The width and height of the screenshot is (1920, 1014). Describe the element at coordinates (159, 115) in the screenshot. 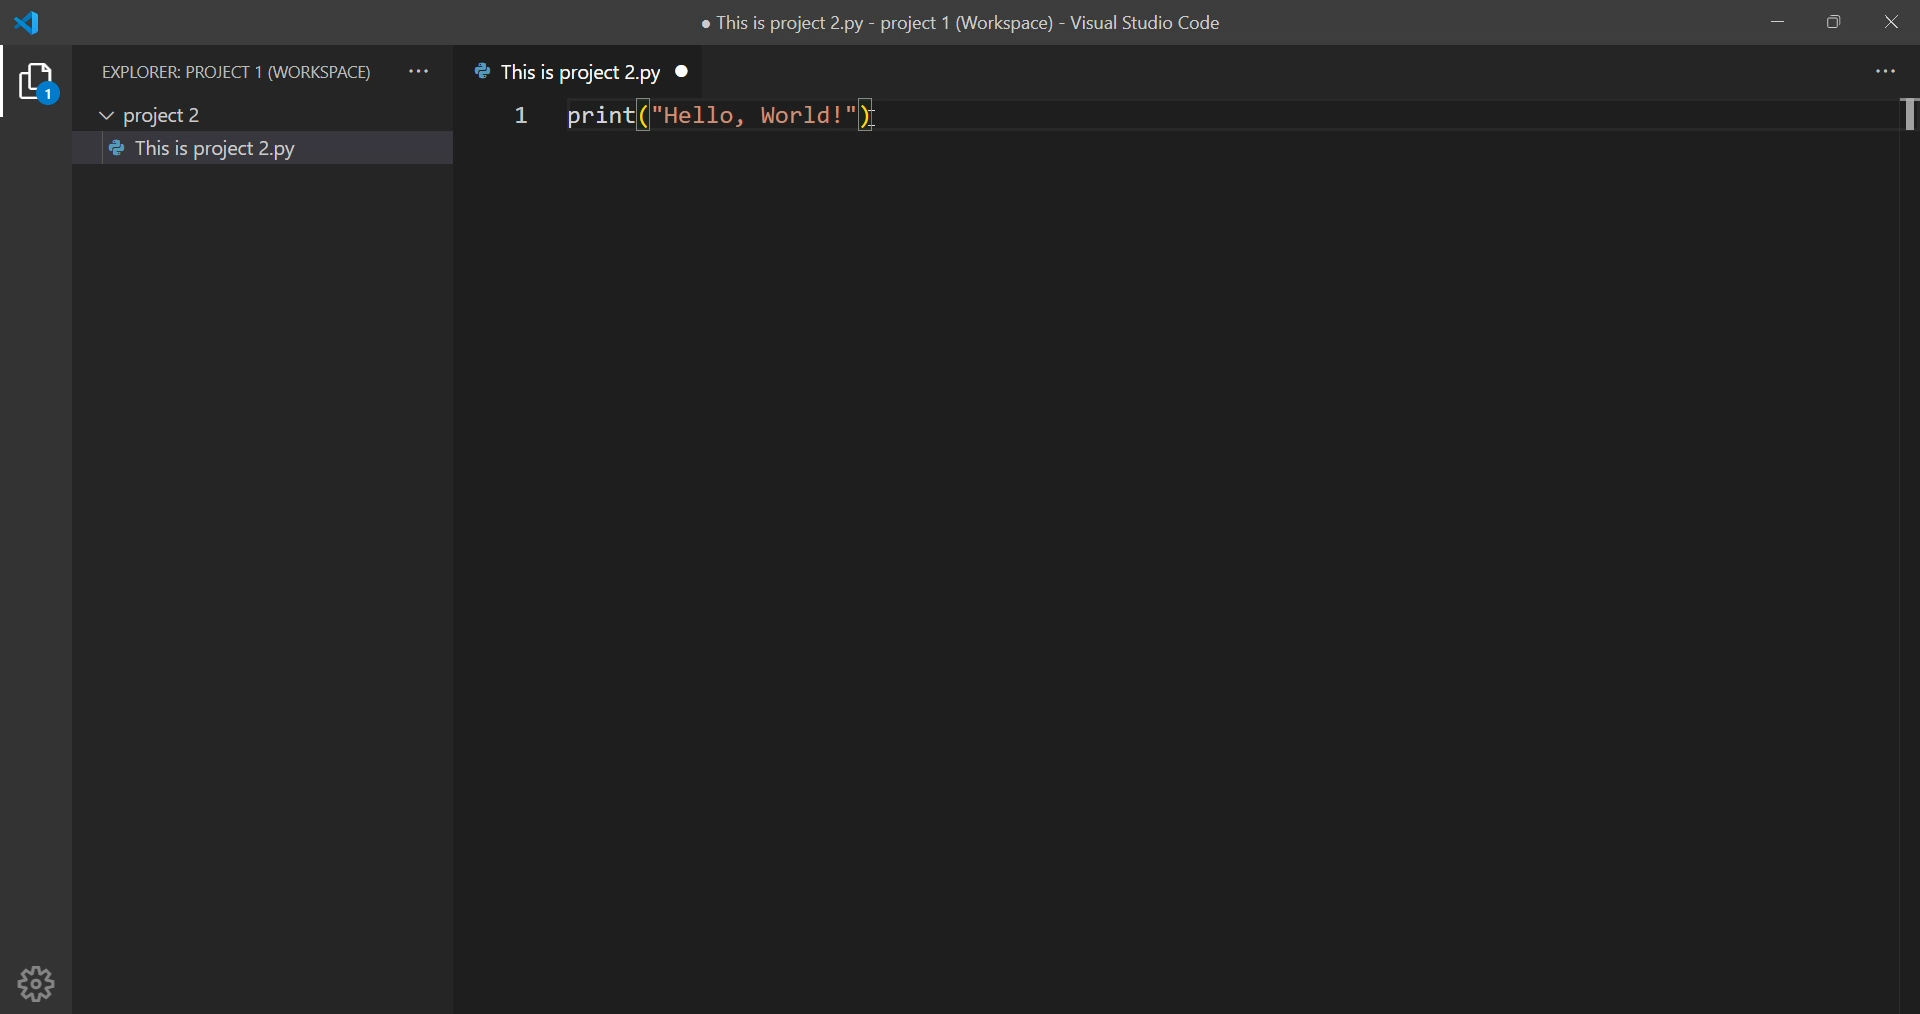

I see `project2` at that location.